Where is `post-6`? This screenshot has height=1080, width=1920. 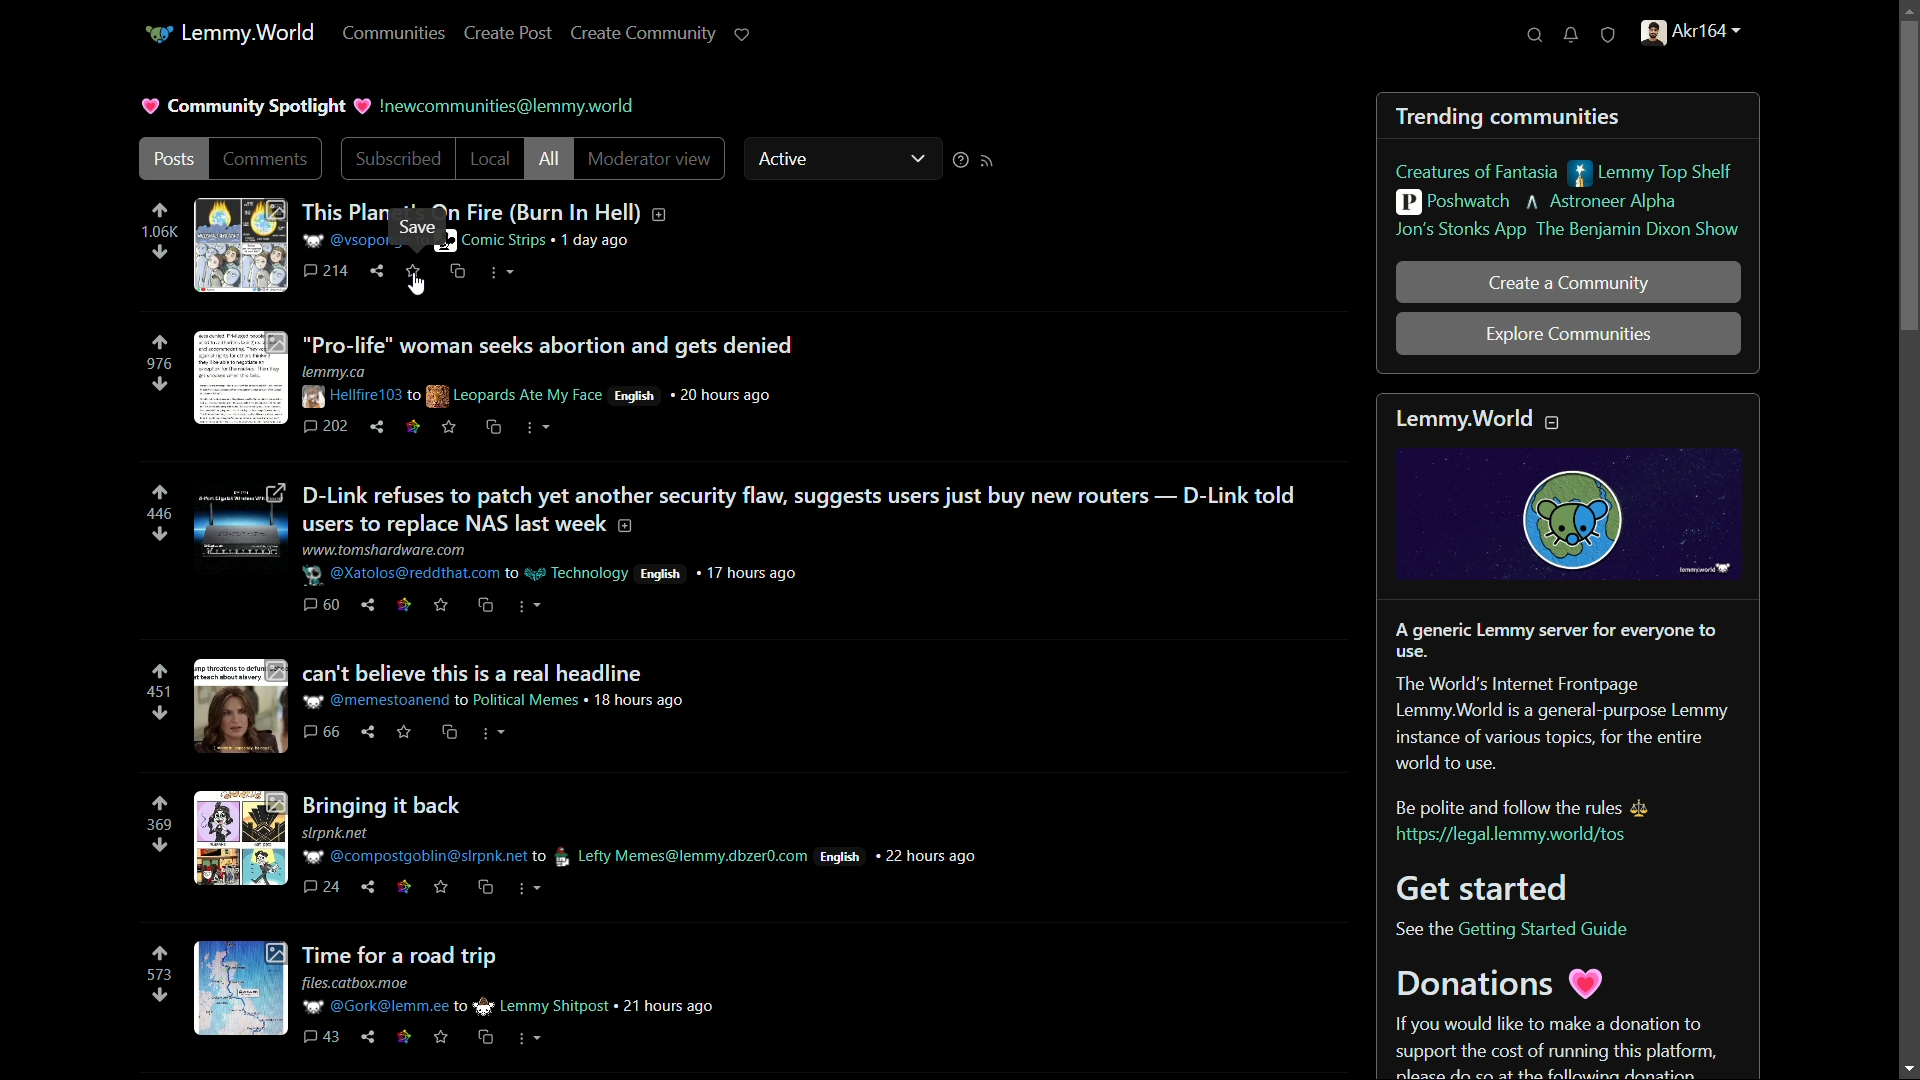
post-6 is located at coordinates (460, 994).